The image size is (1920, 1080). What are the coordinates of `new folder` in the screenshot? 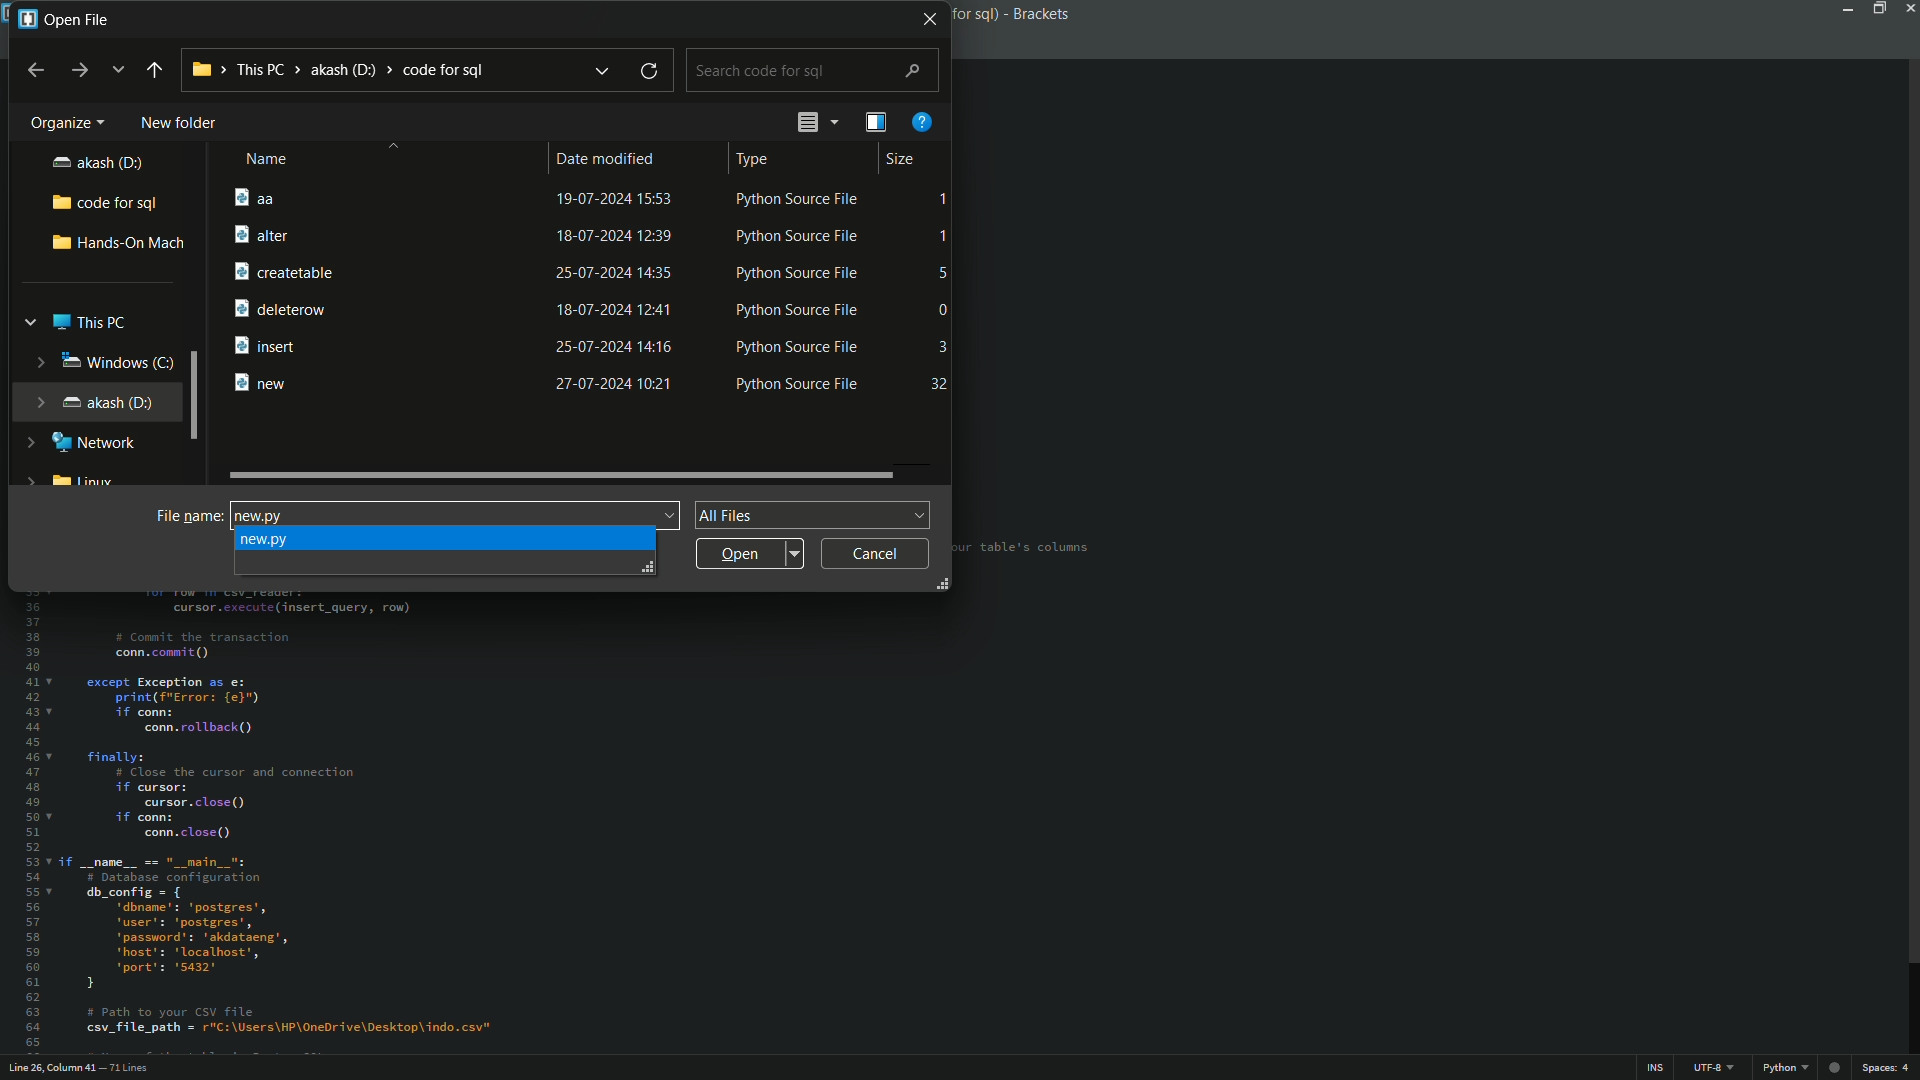 It's located at (175, 123).